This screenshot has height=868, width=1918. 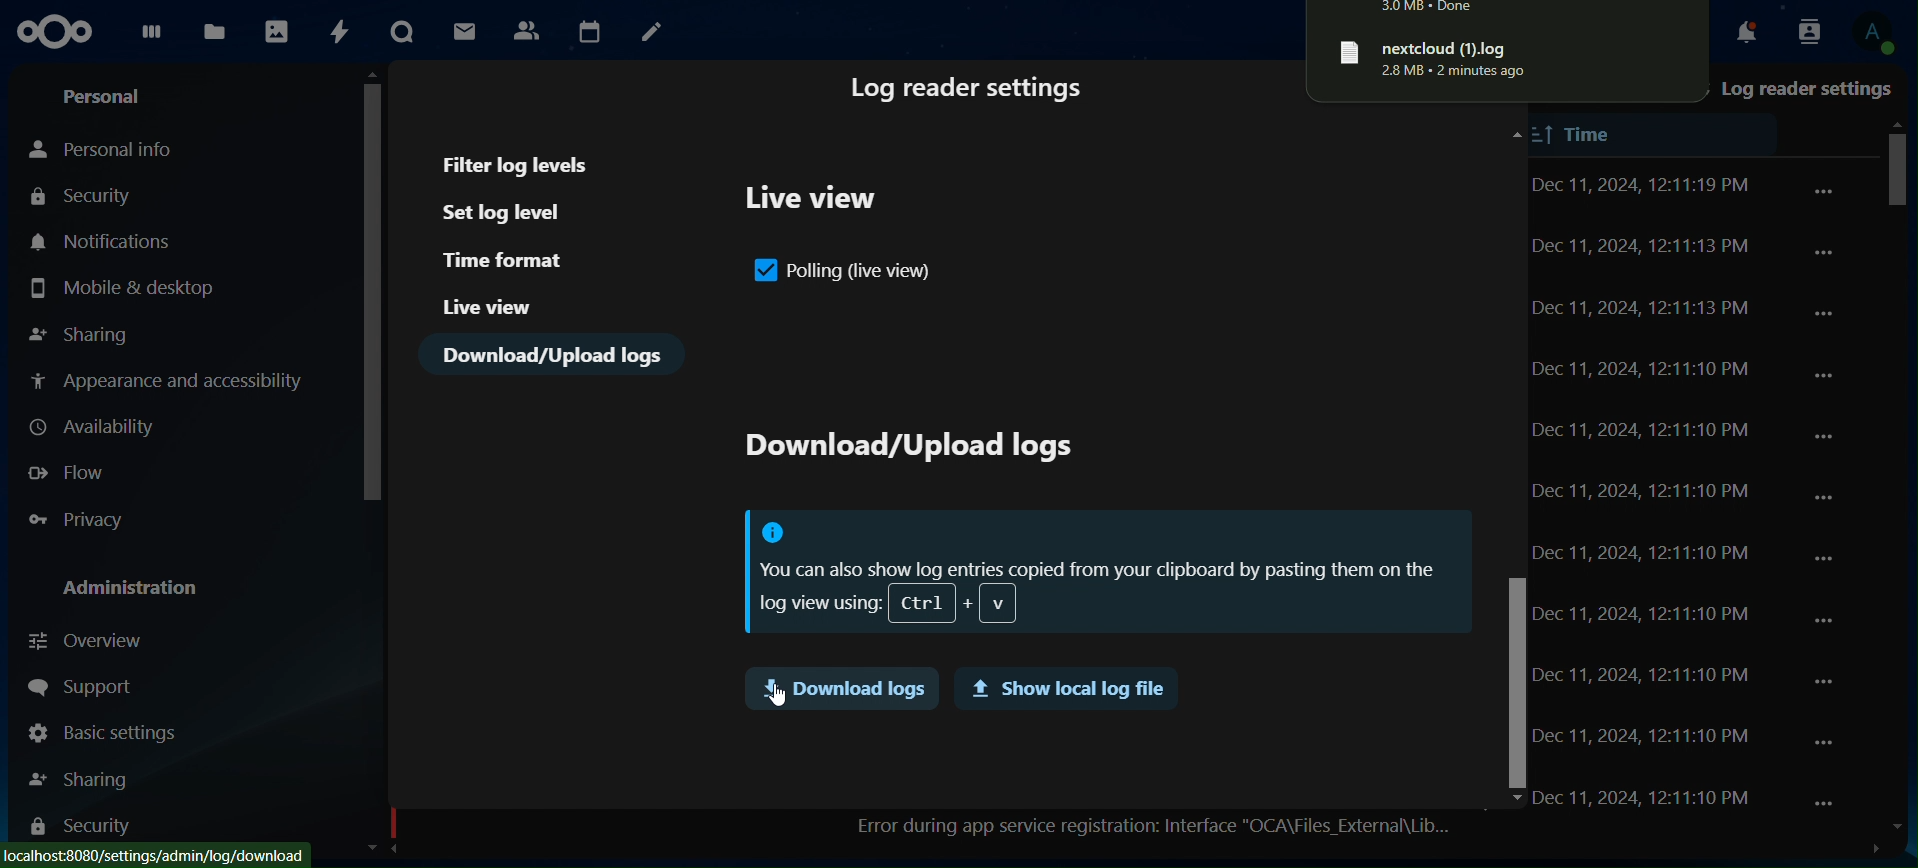 I want to click on polling, so click(x=845, y=273).